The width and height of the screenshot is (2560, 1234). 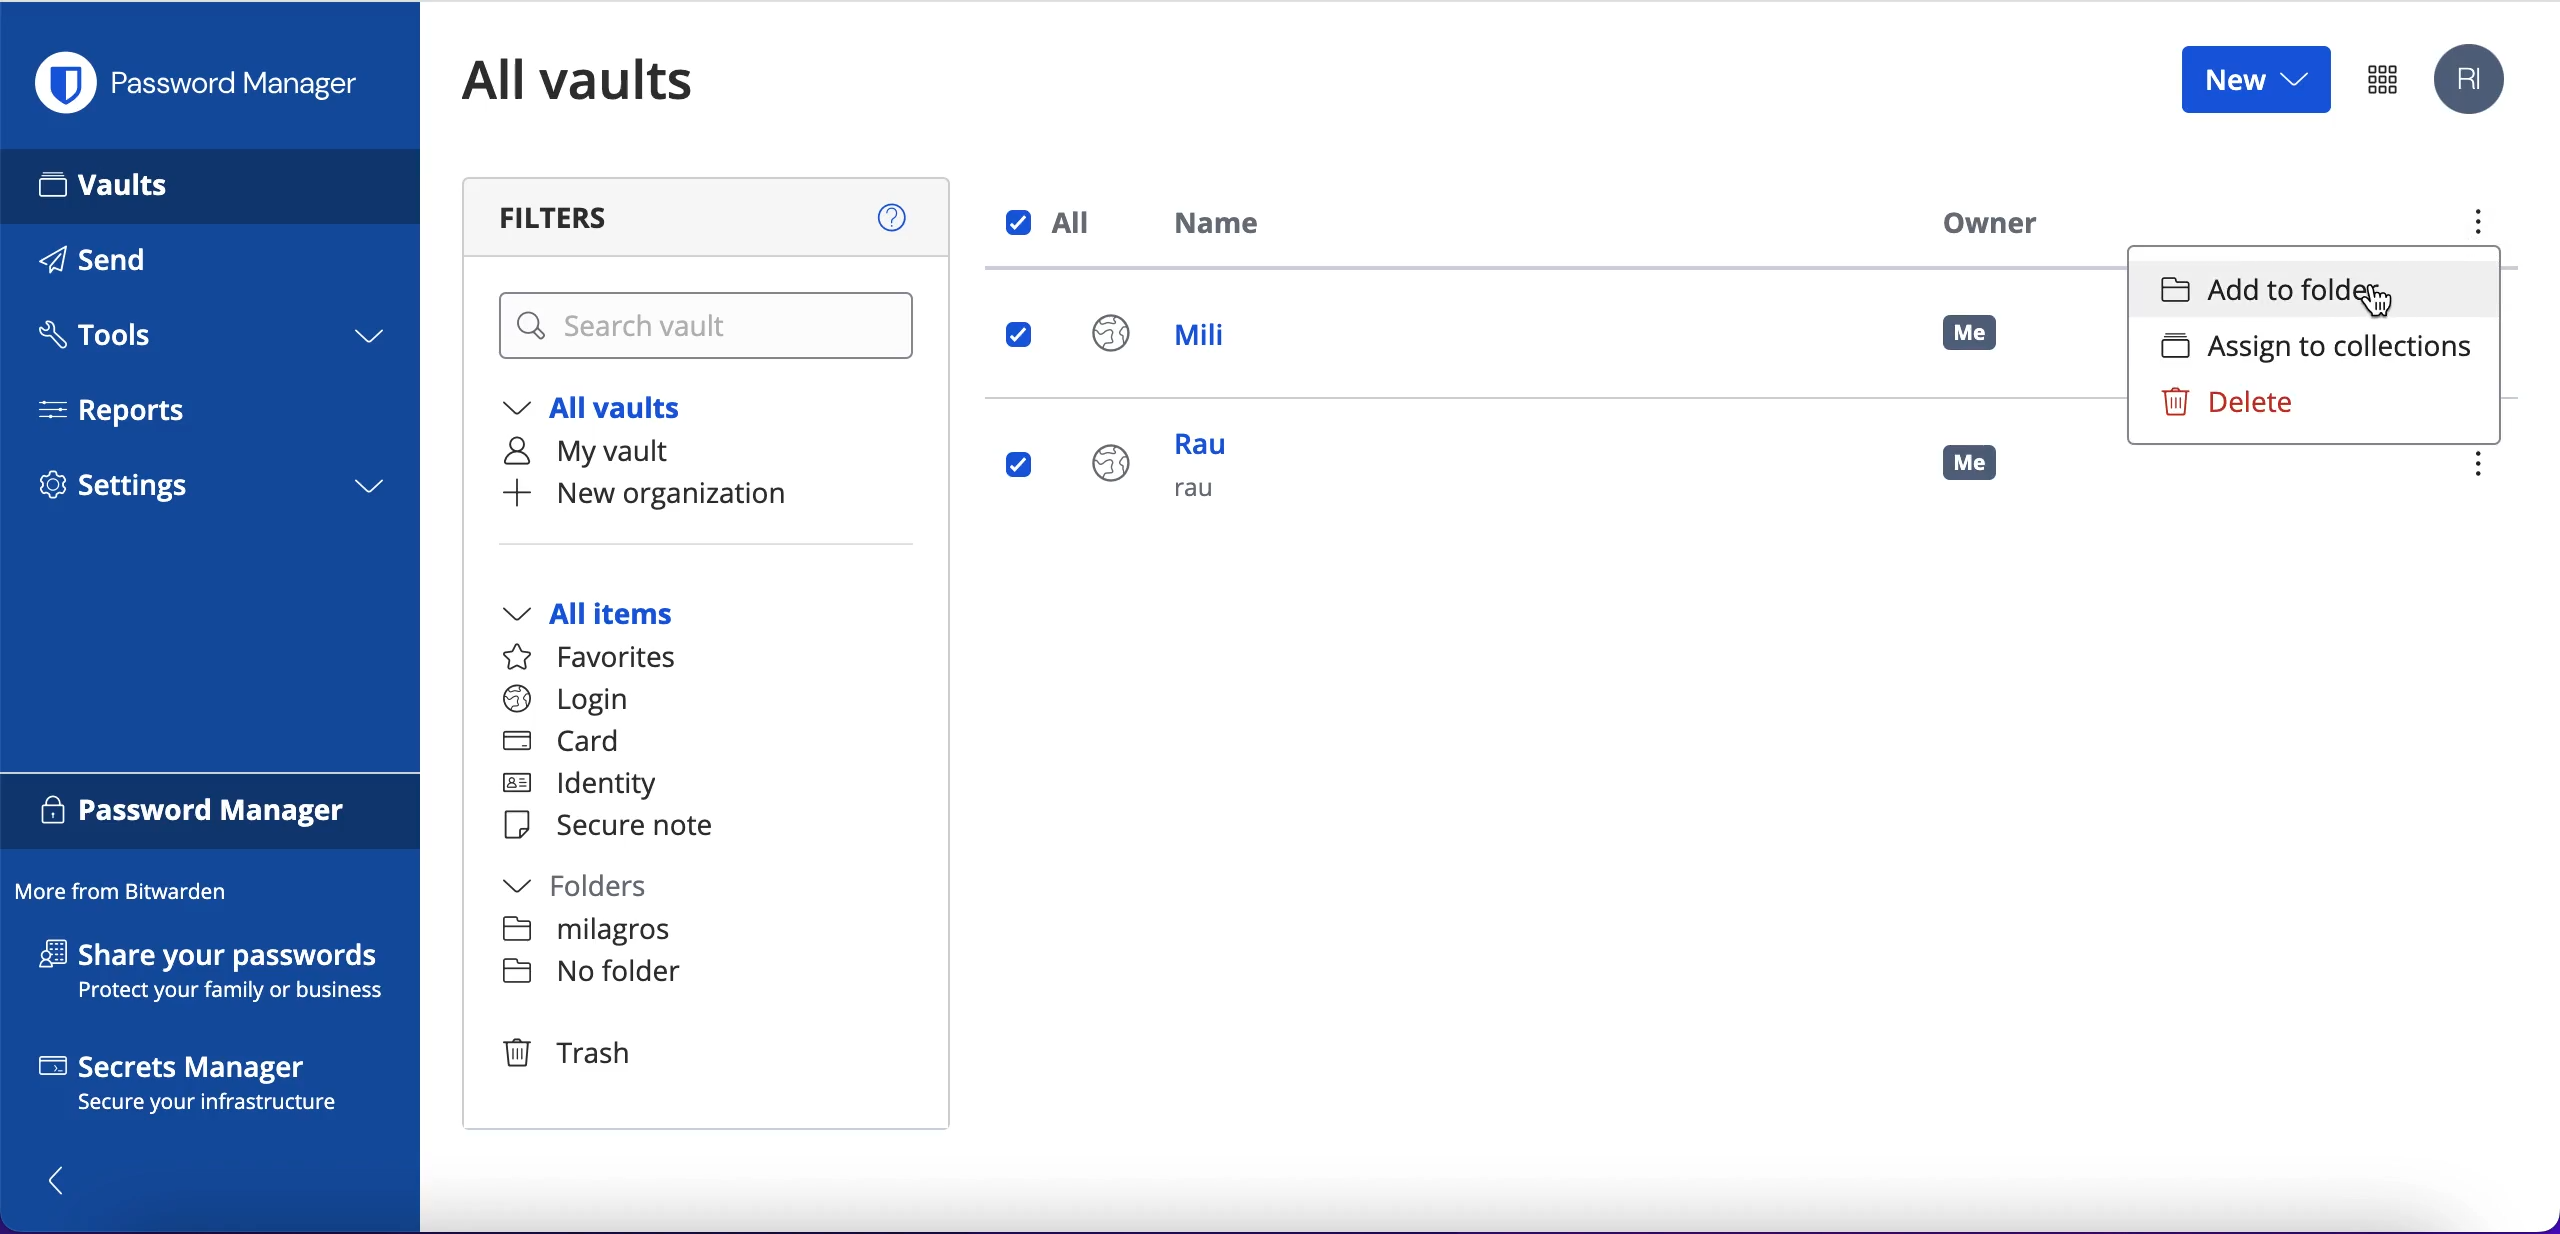 What do you see at coordinates (608, 80) in the screenshot?
I see `all vaults` at bounding box center [608, 80].